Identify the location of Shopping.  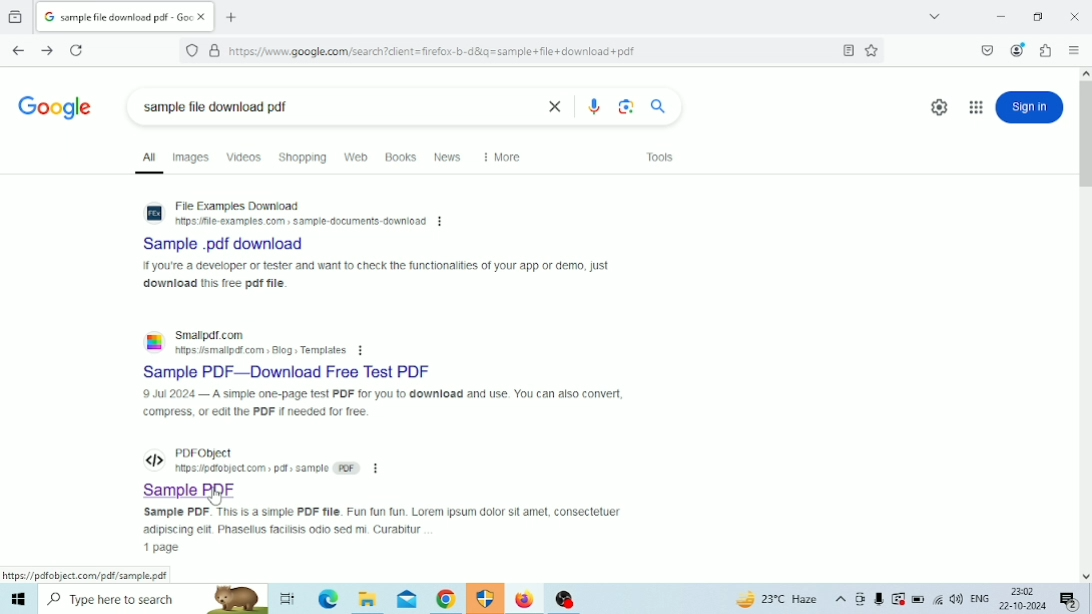
(303, 157).